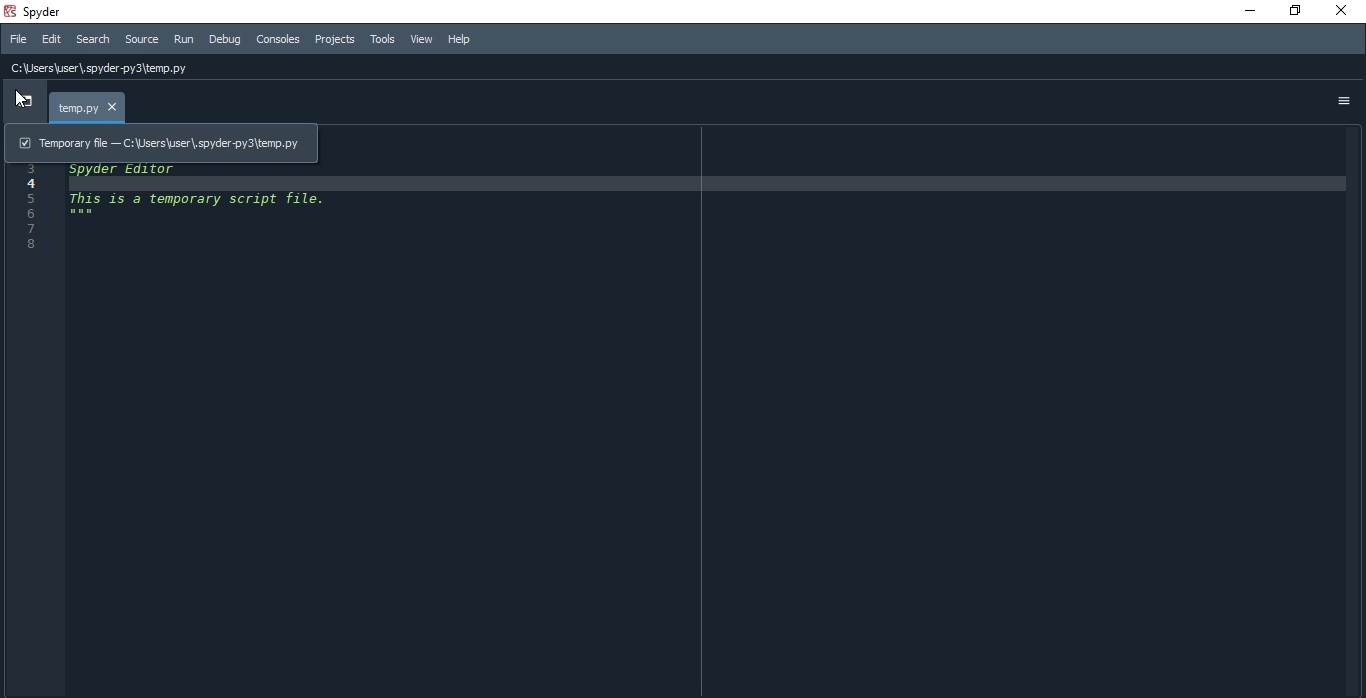 The height and width of the screenshot is (698, 1366). Describe the element at coordinates (93, 40) in the screenshot. I see `Search` at that location.